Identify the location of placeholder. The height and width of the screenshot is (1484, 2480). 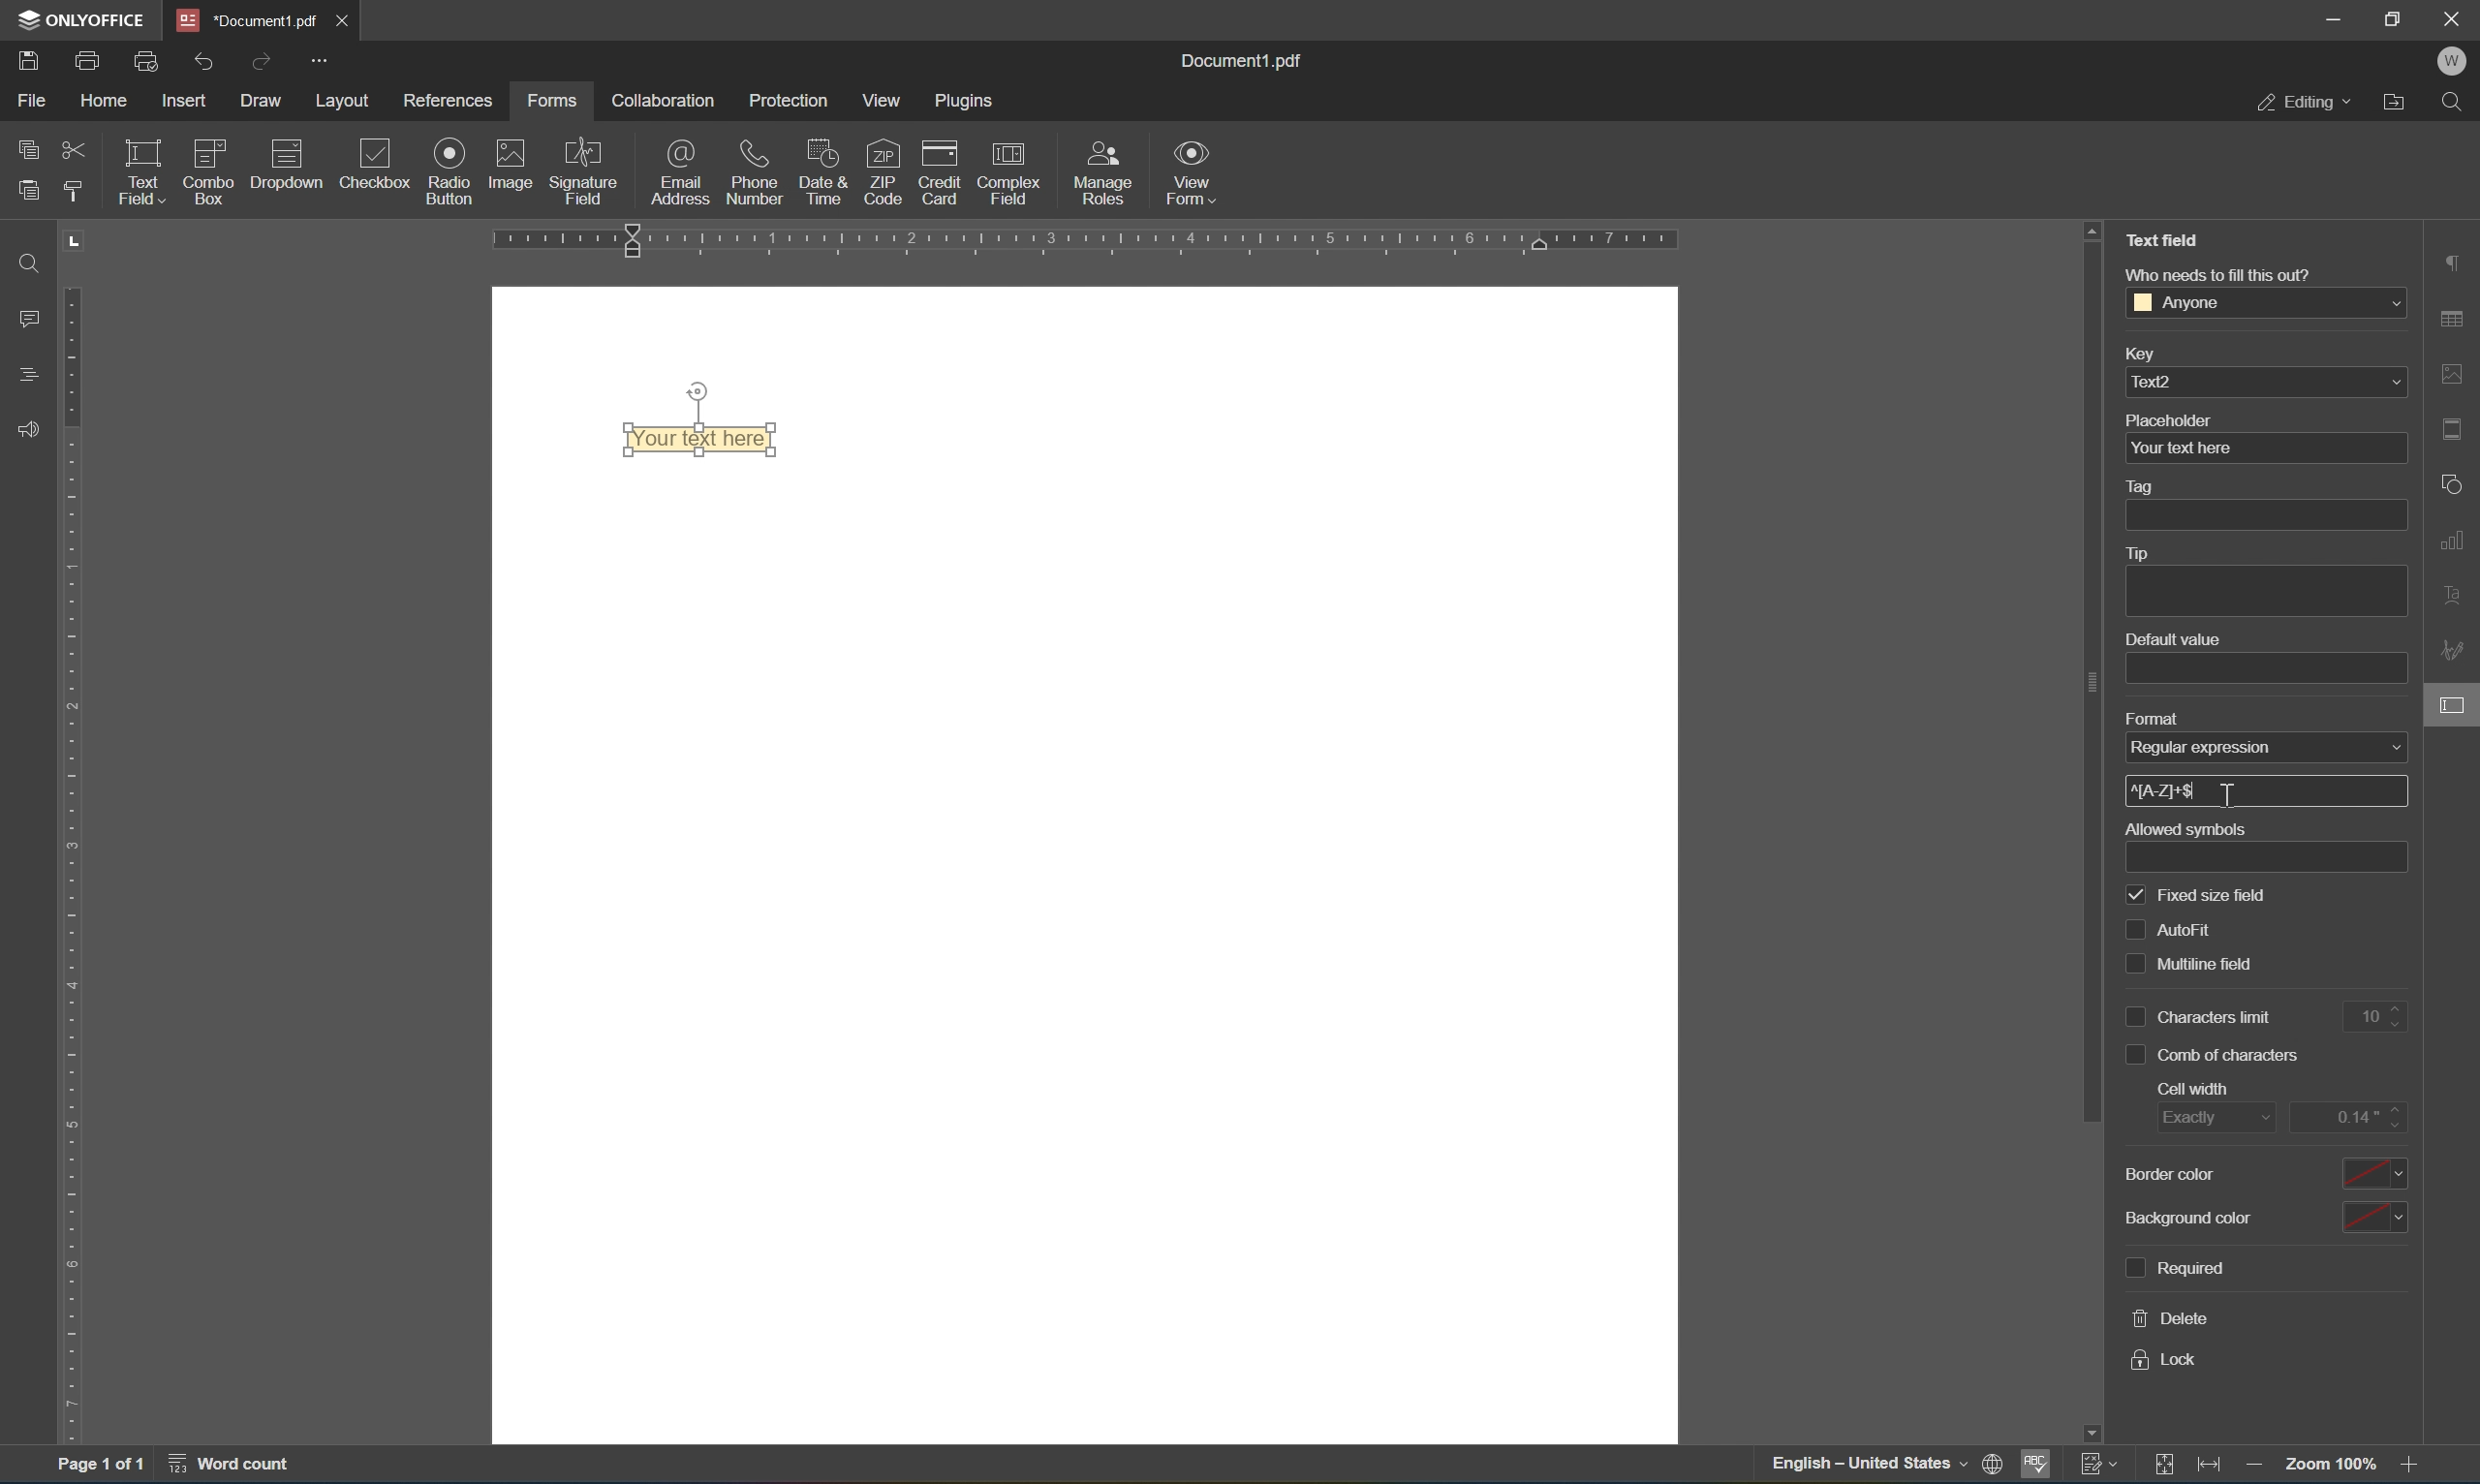
(2168, 419).